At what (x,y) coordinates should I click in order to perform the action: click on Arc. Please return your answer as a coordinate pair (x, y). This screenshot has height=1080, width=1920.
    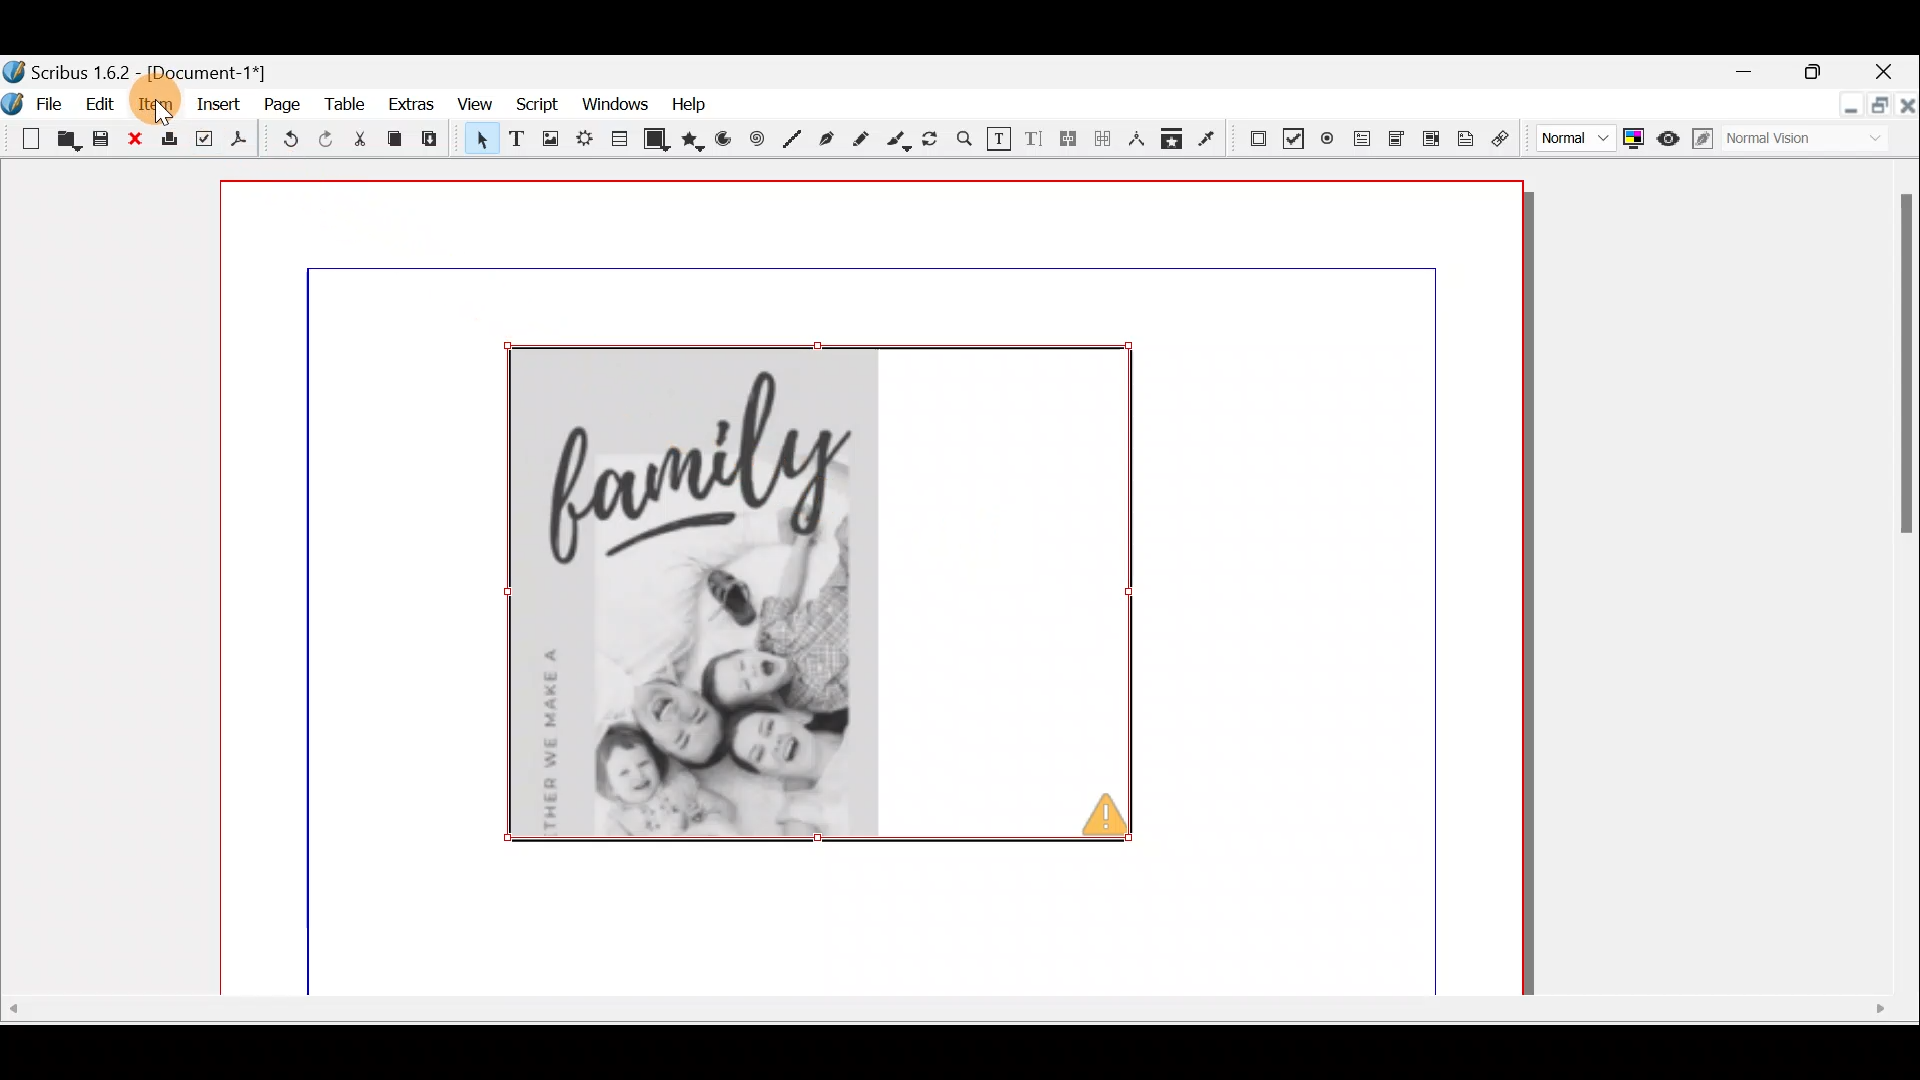
    Looking at the image, I should click on (729, 142).